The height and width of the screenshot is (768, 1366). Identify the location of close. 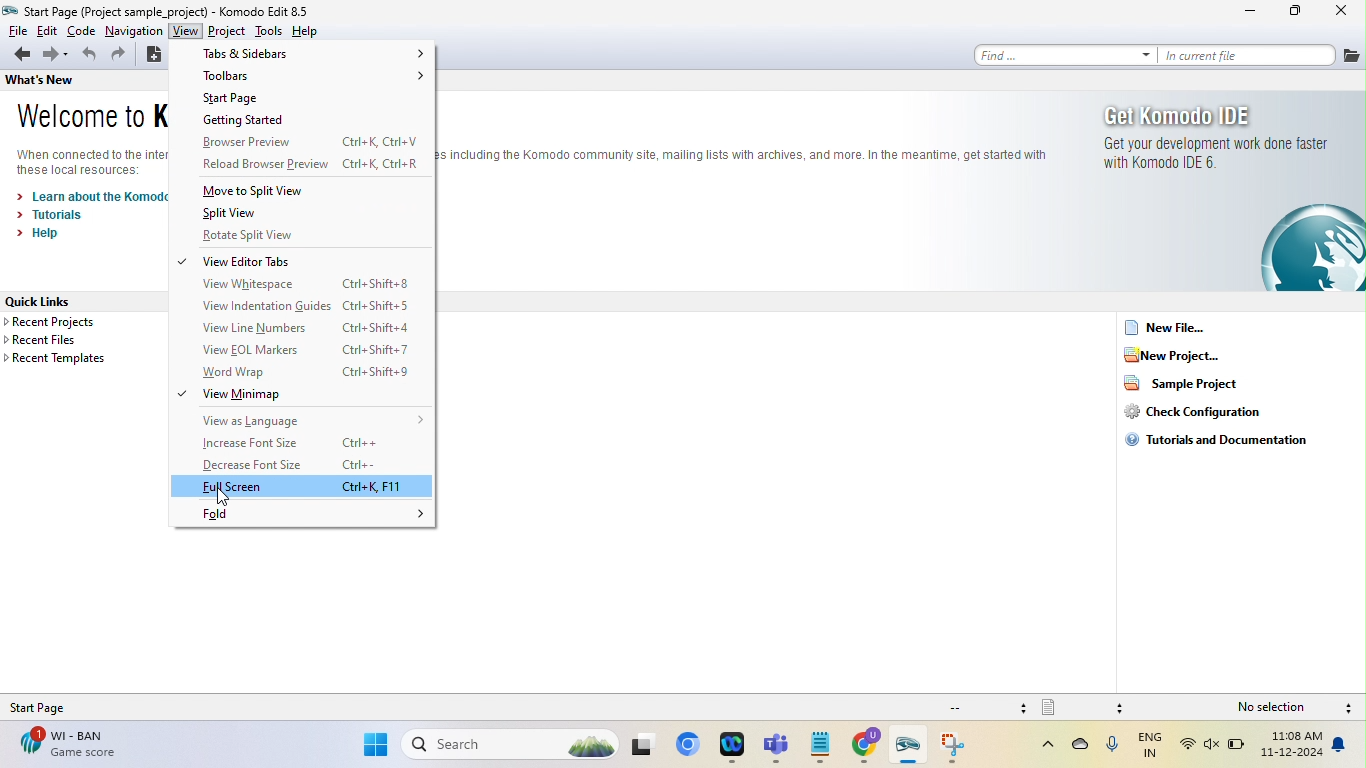
(1343, 12).